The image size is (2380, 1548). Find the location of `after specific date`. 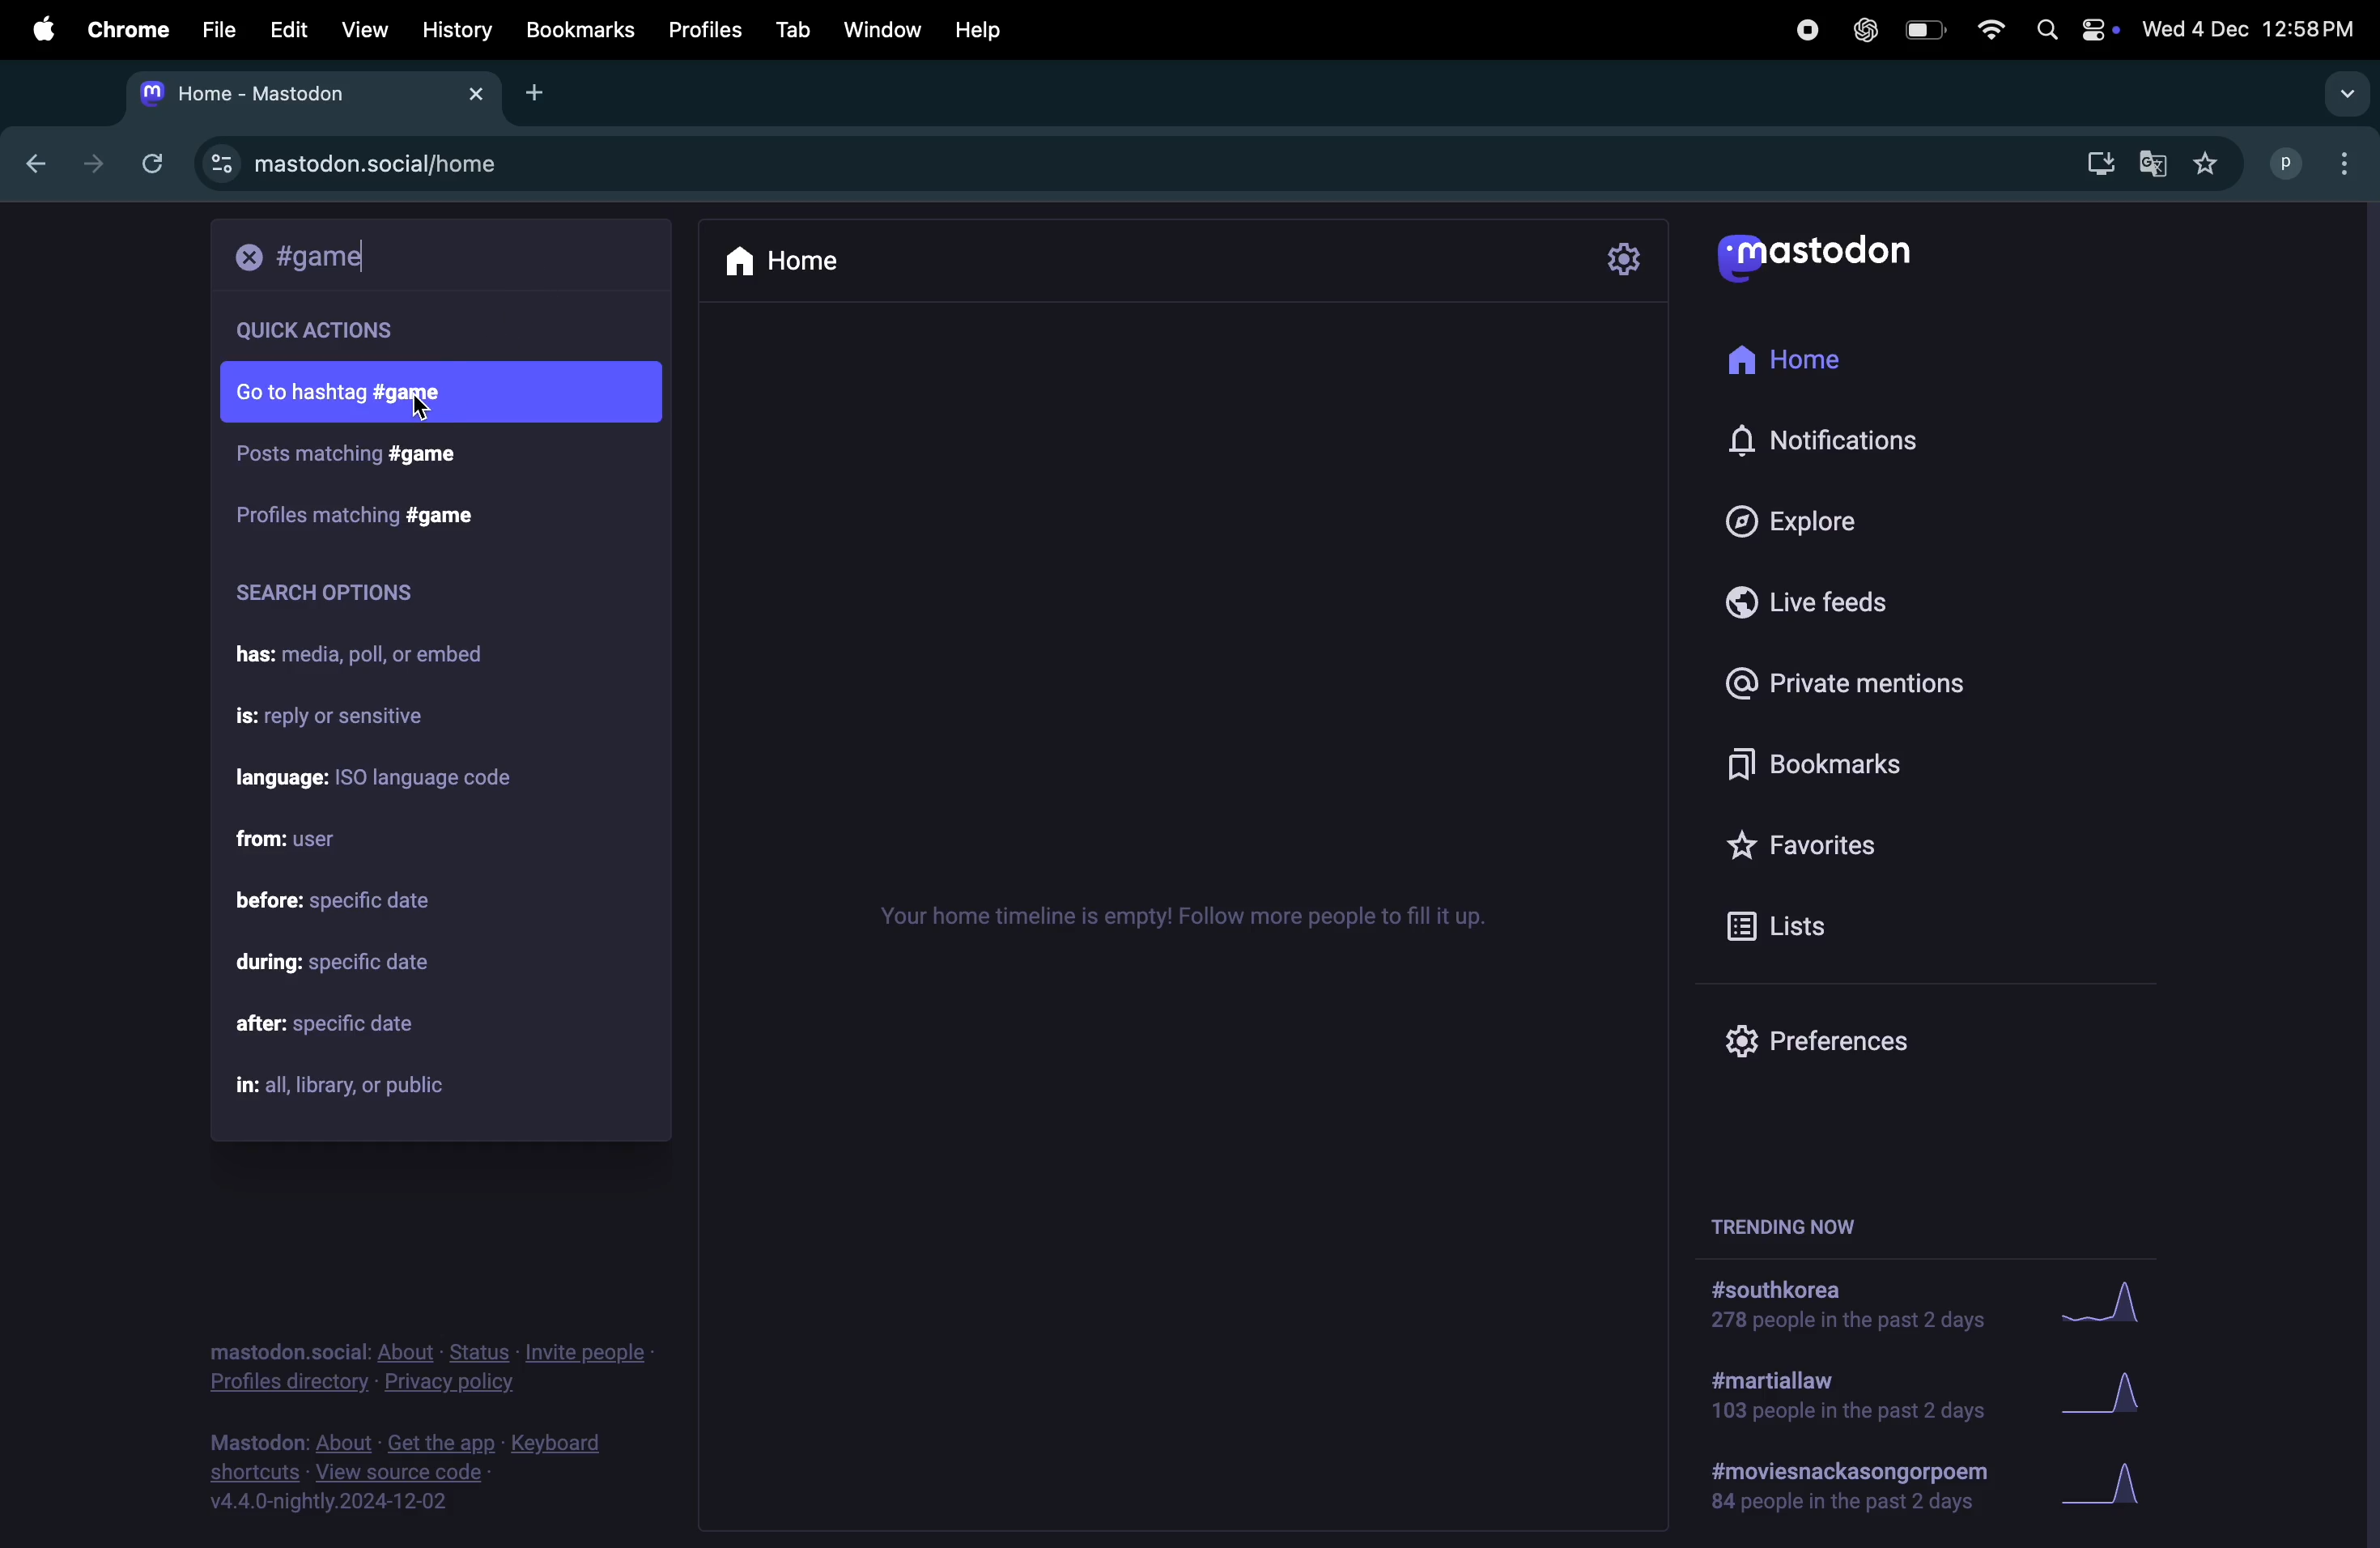

after specific date is located at coordinates (358, 1027).